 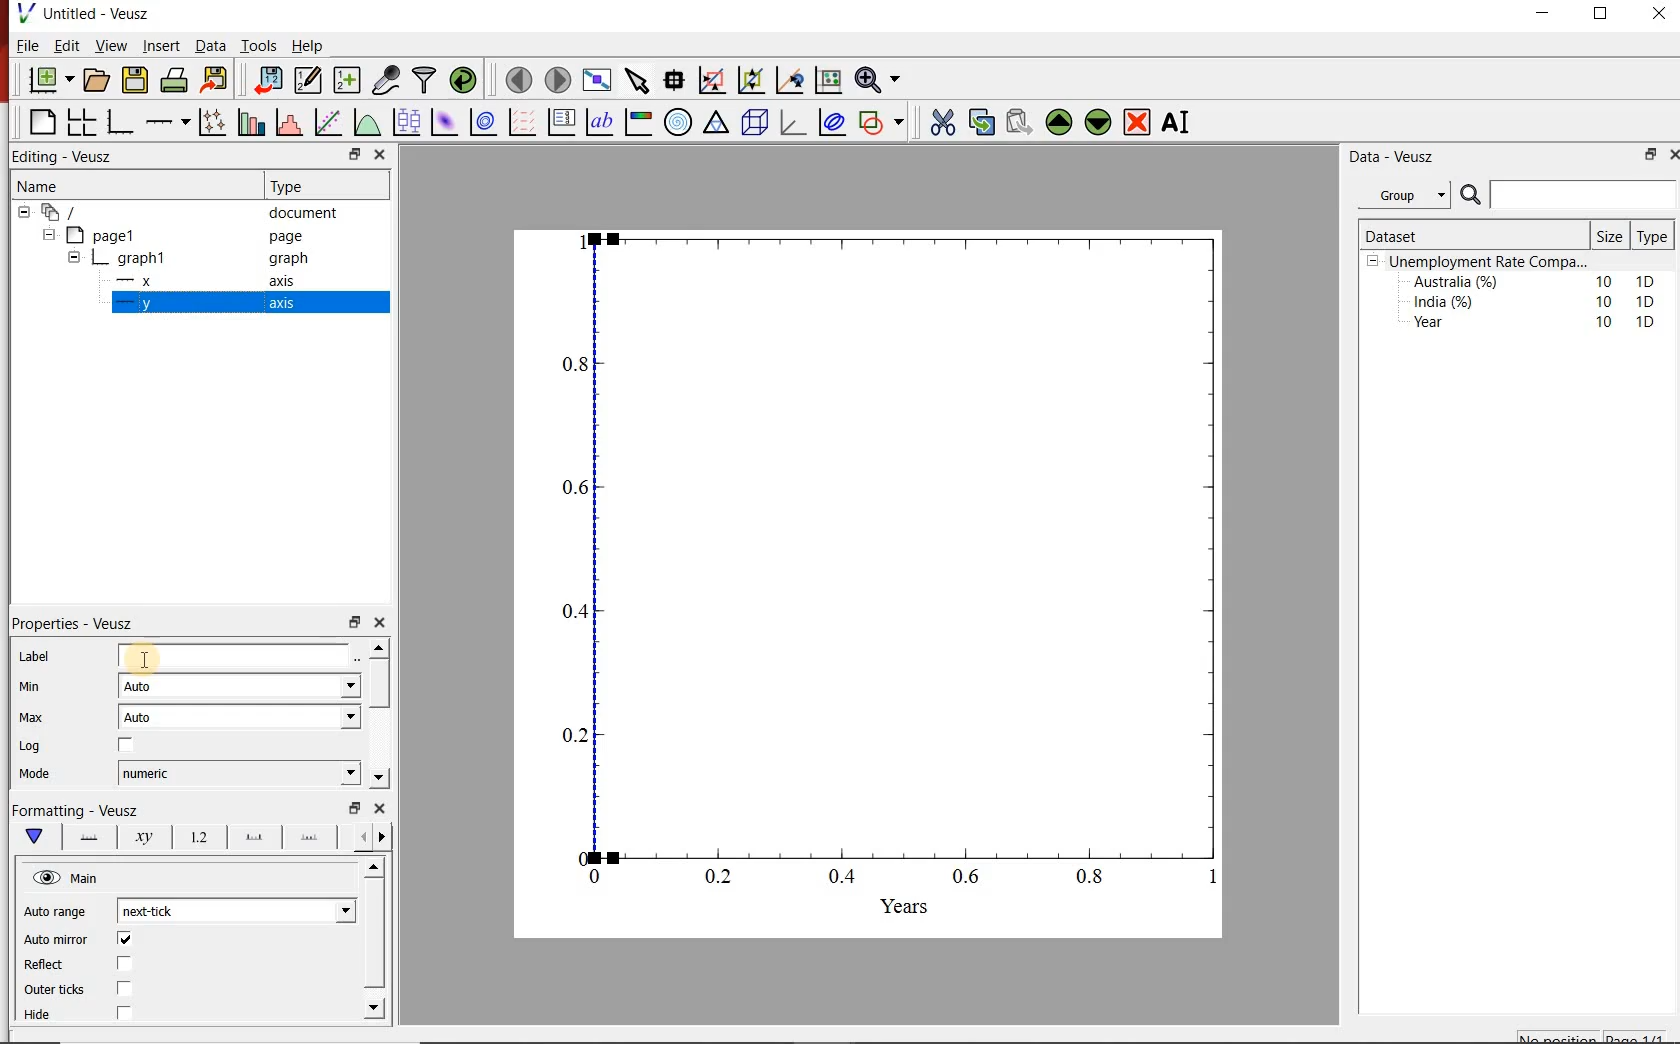 What do you see at coordinates (98, 80) in the screenshot?
I see `open document` at bounding box center [98, 80].